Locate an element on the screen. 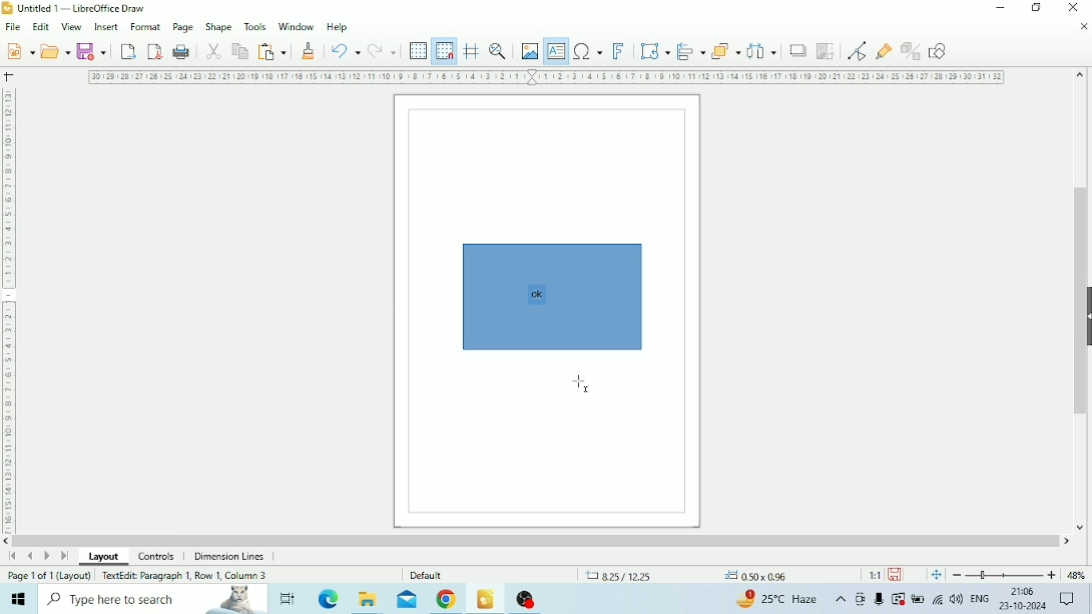  Minimize is located at coordinates (1003, 8).